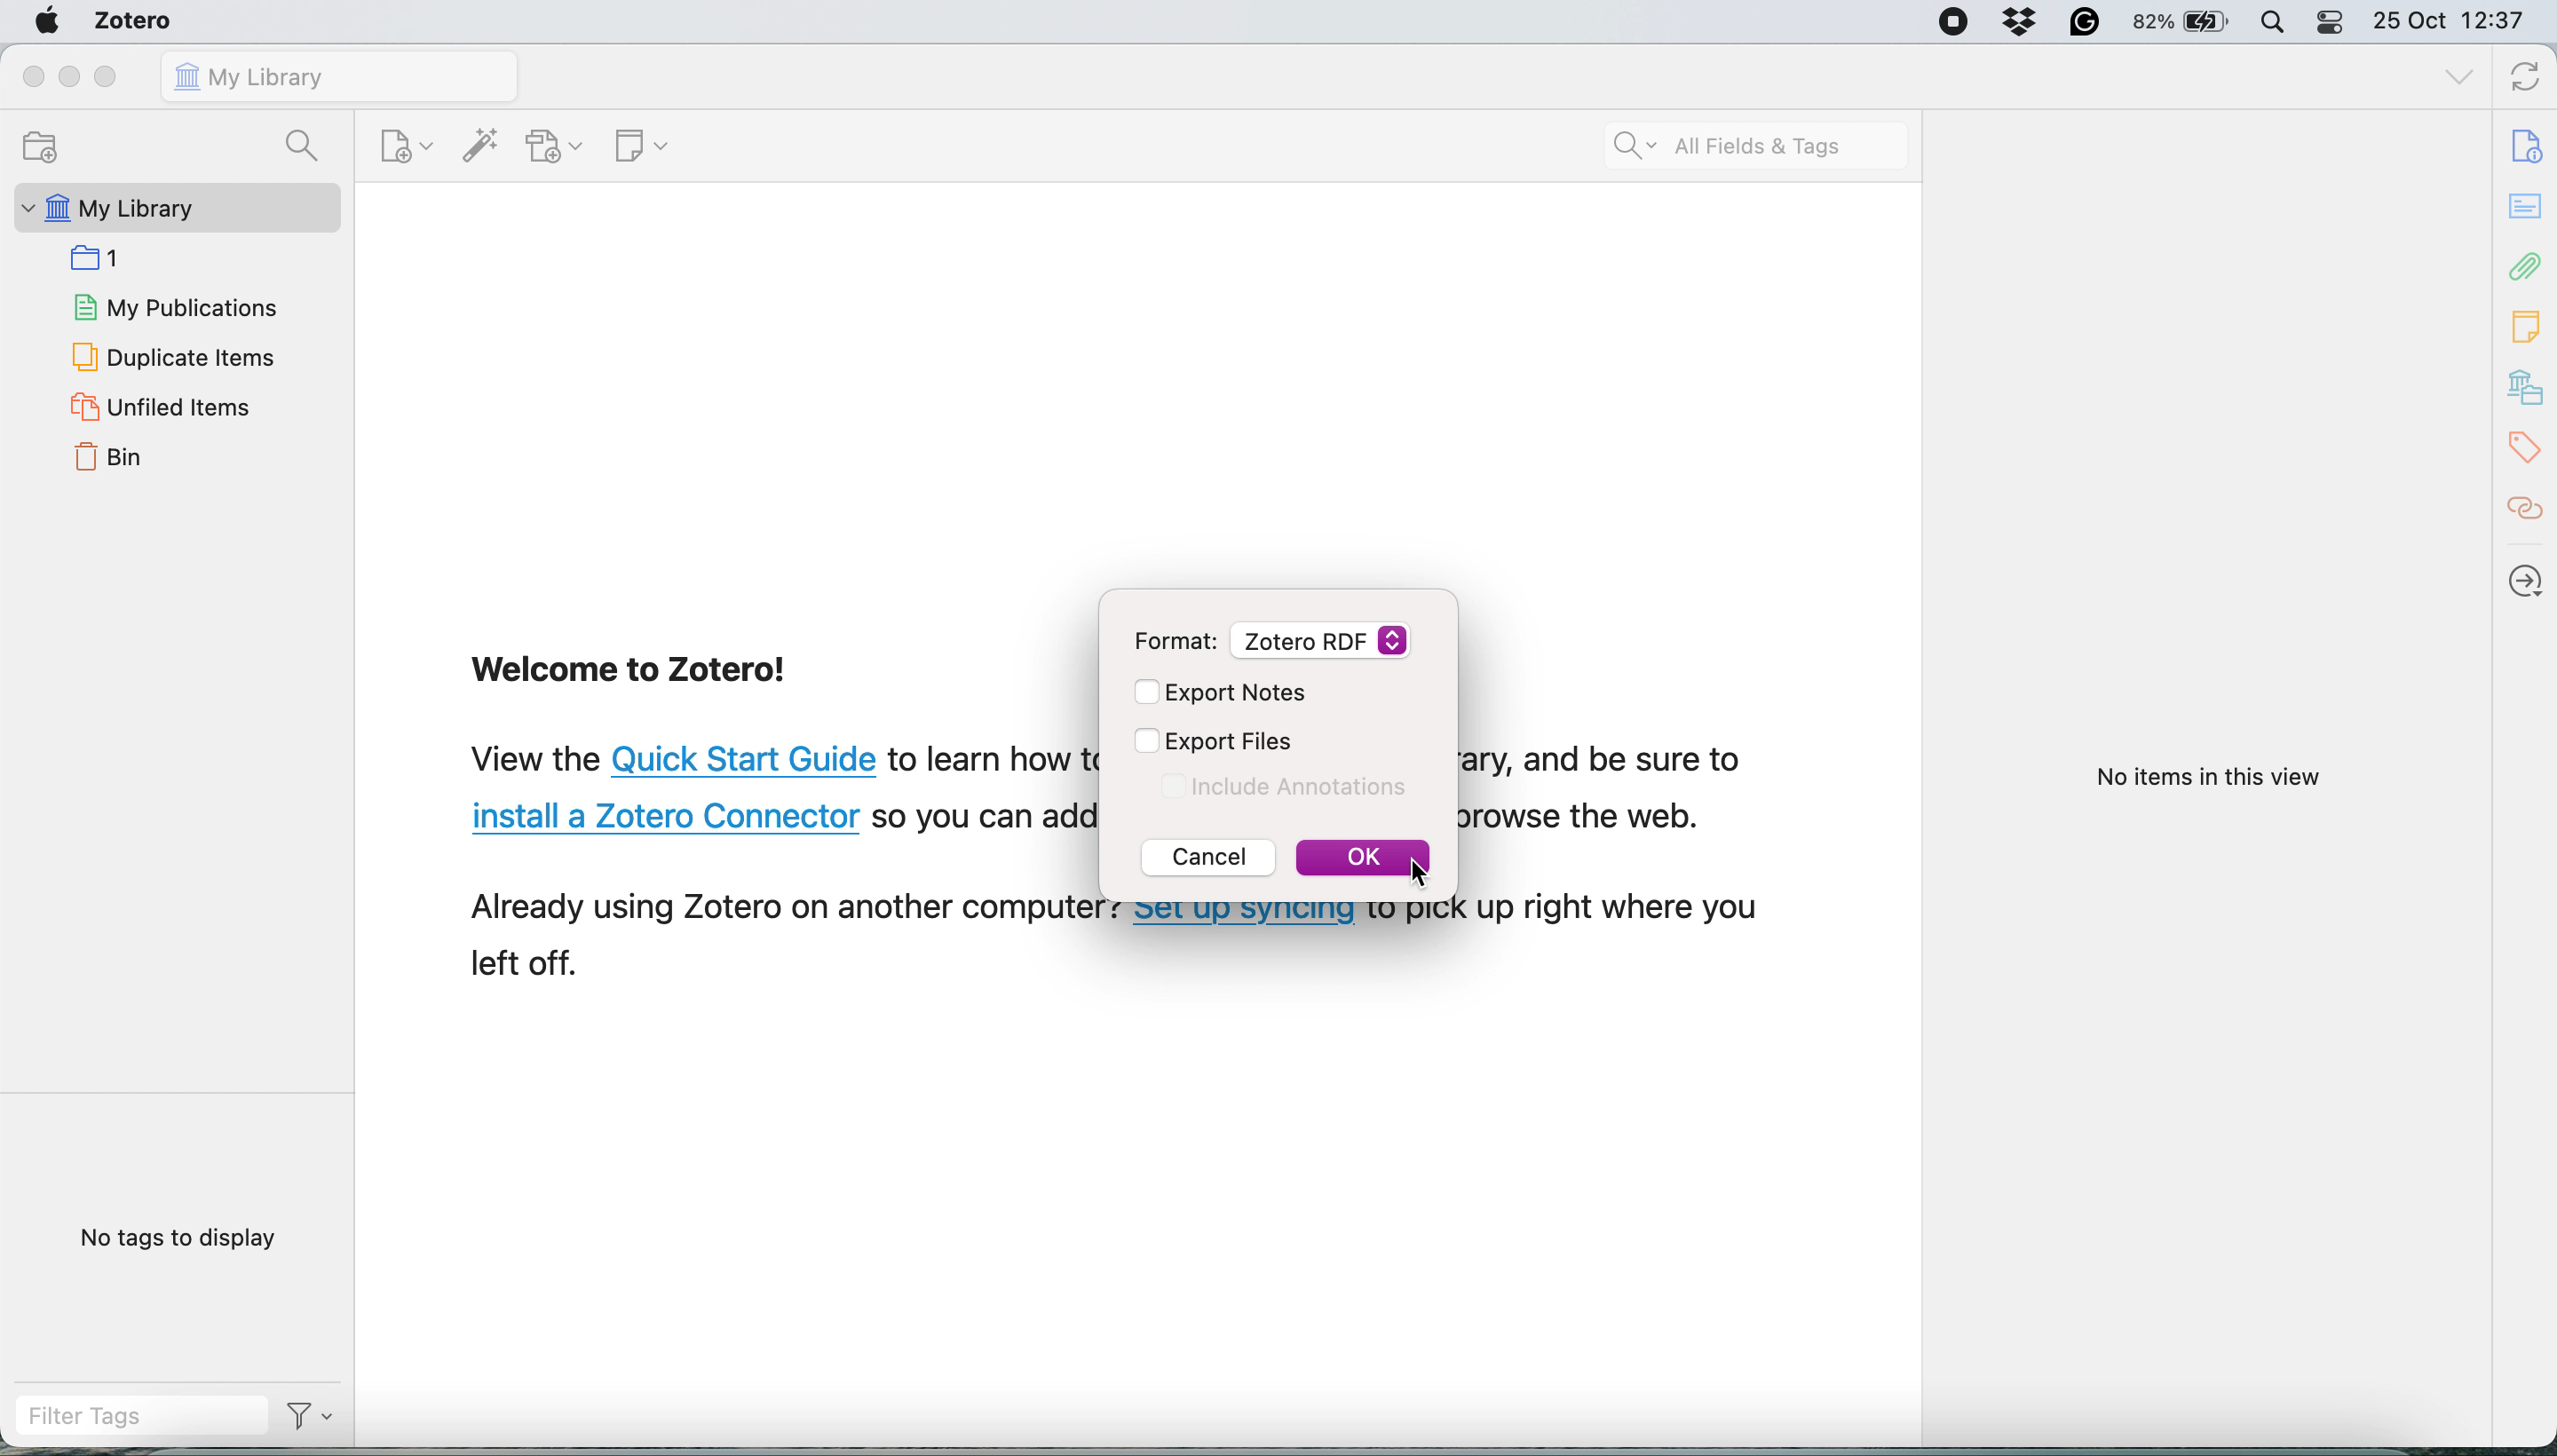 The height and width of the screenshot is (1456, 2557). Describe the element at coordinates (645, 147) in the screenshot. I see `new note` at that location.